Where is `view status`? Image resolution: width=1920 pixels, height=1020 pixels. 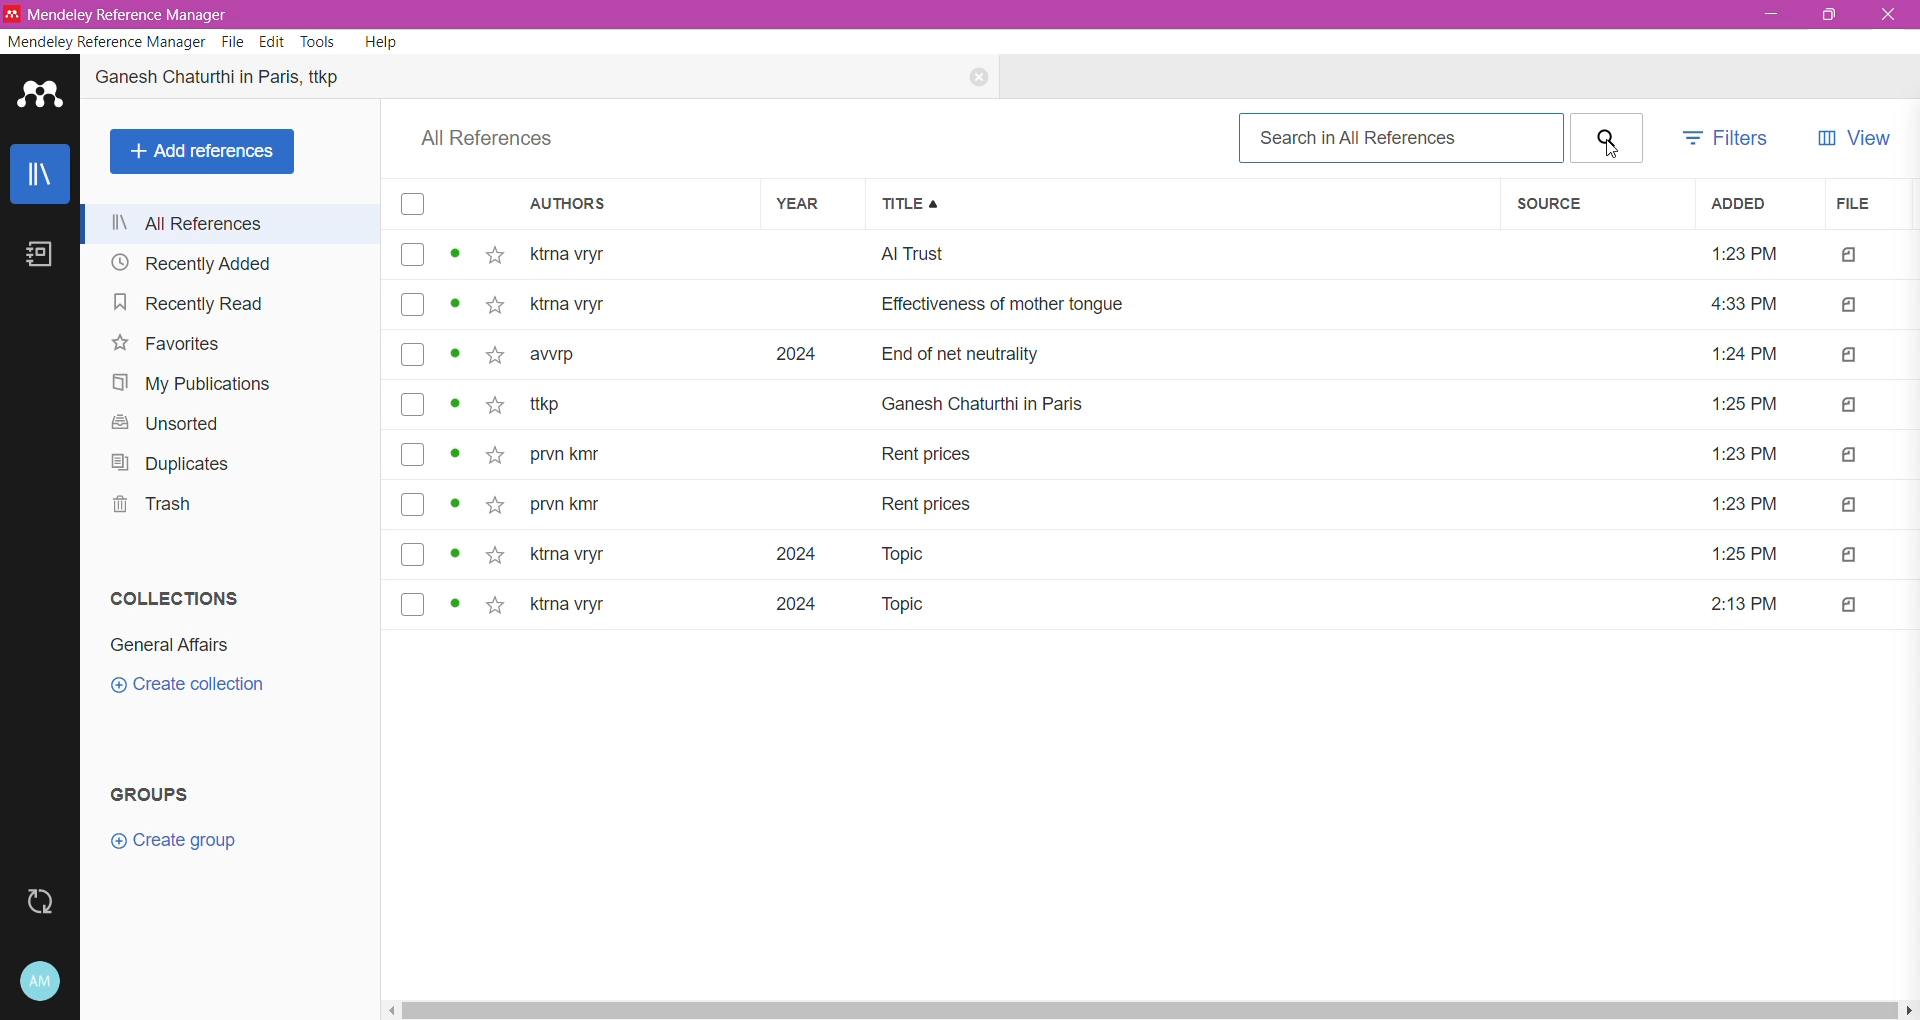 view status is located at coordinates (457, 404).